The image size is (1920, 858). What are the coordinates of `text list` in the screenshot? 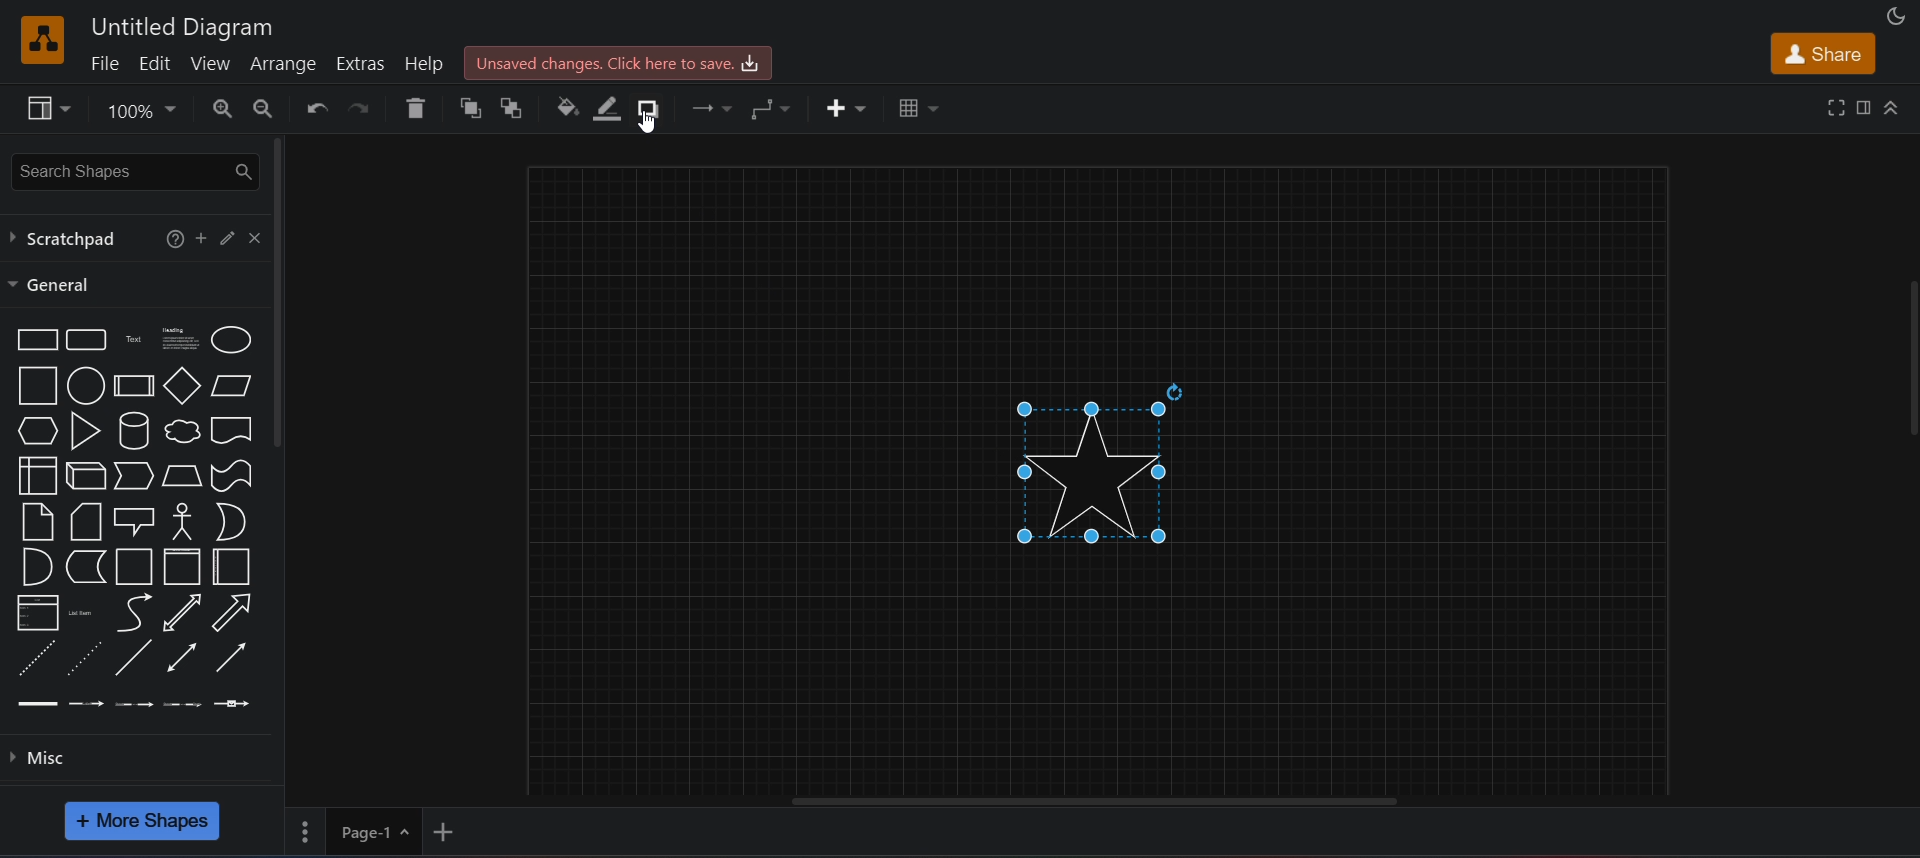 It's located at (83, 615).